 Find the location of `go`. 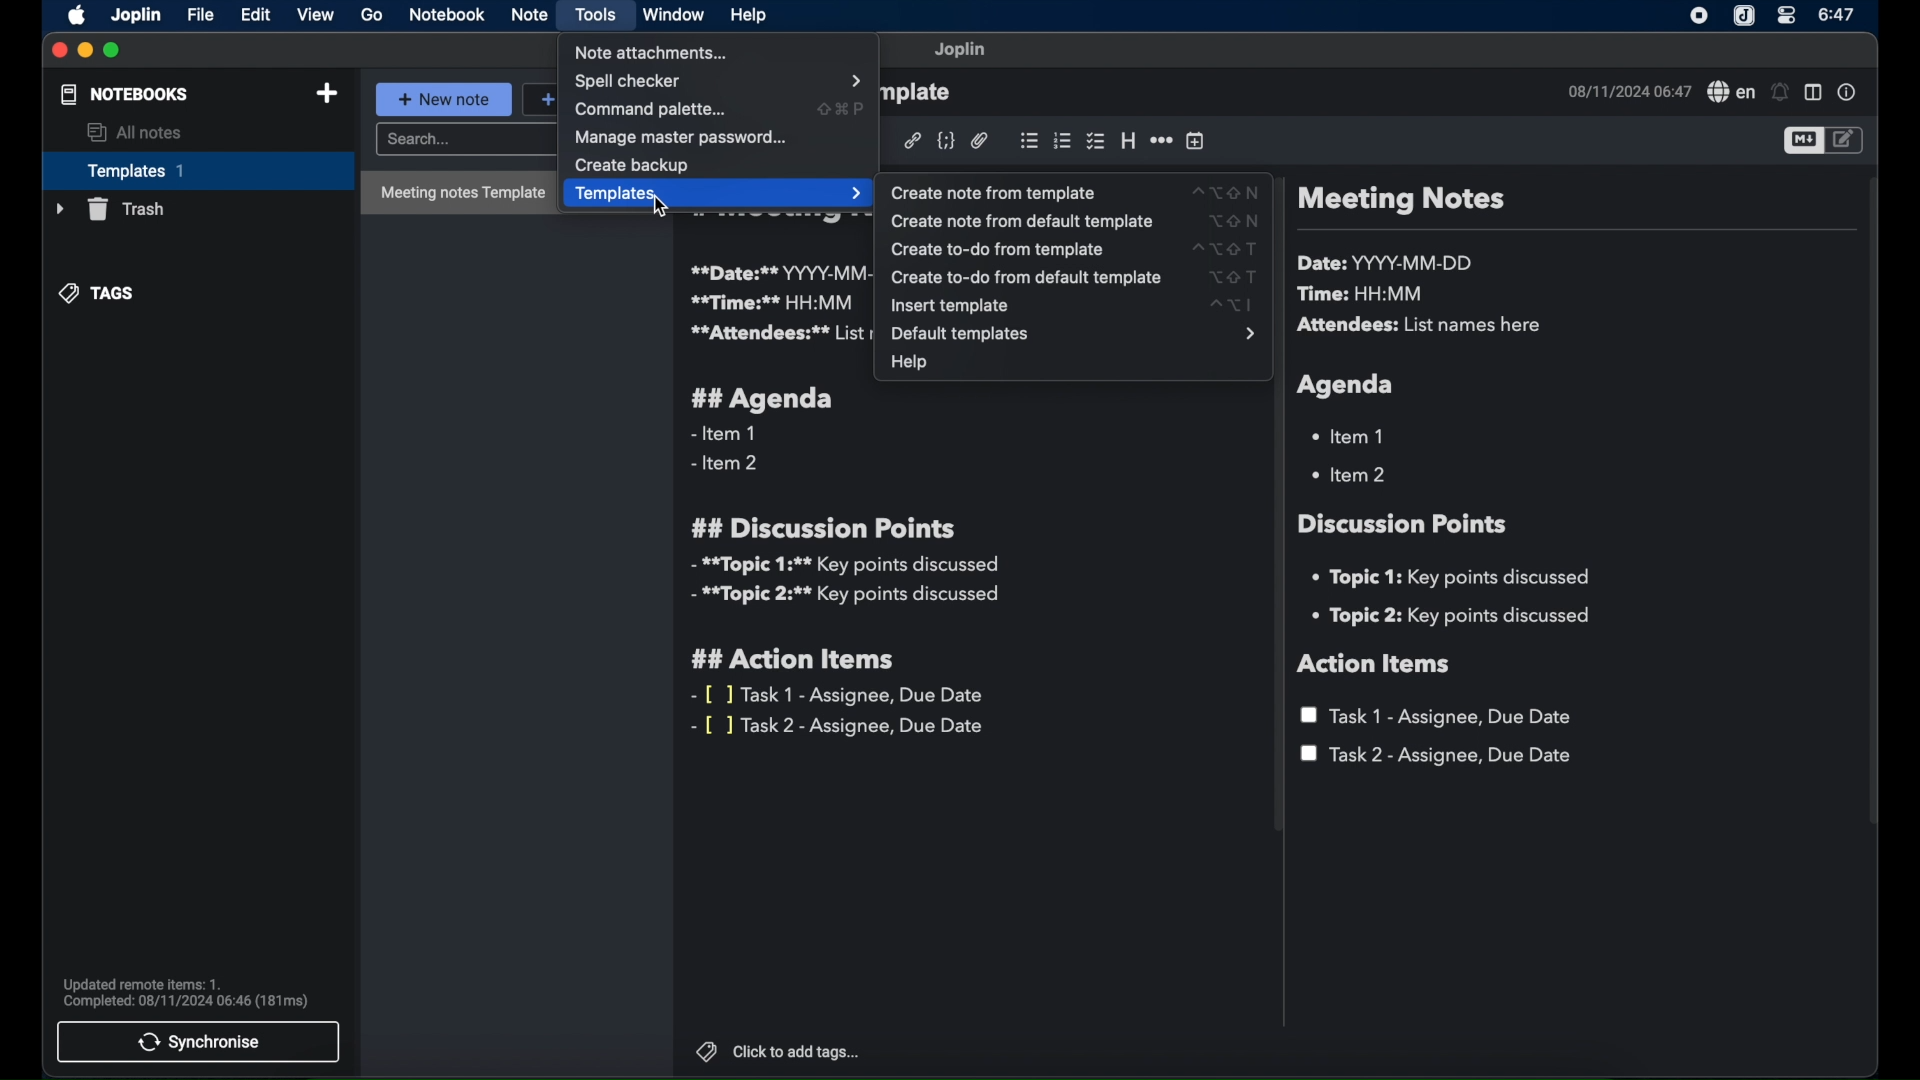

go is located at coordinates (372, 14).